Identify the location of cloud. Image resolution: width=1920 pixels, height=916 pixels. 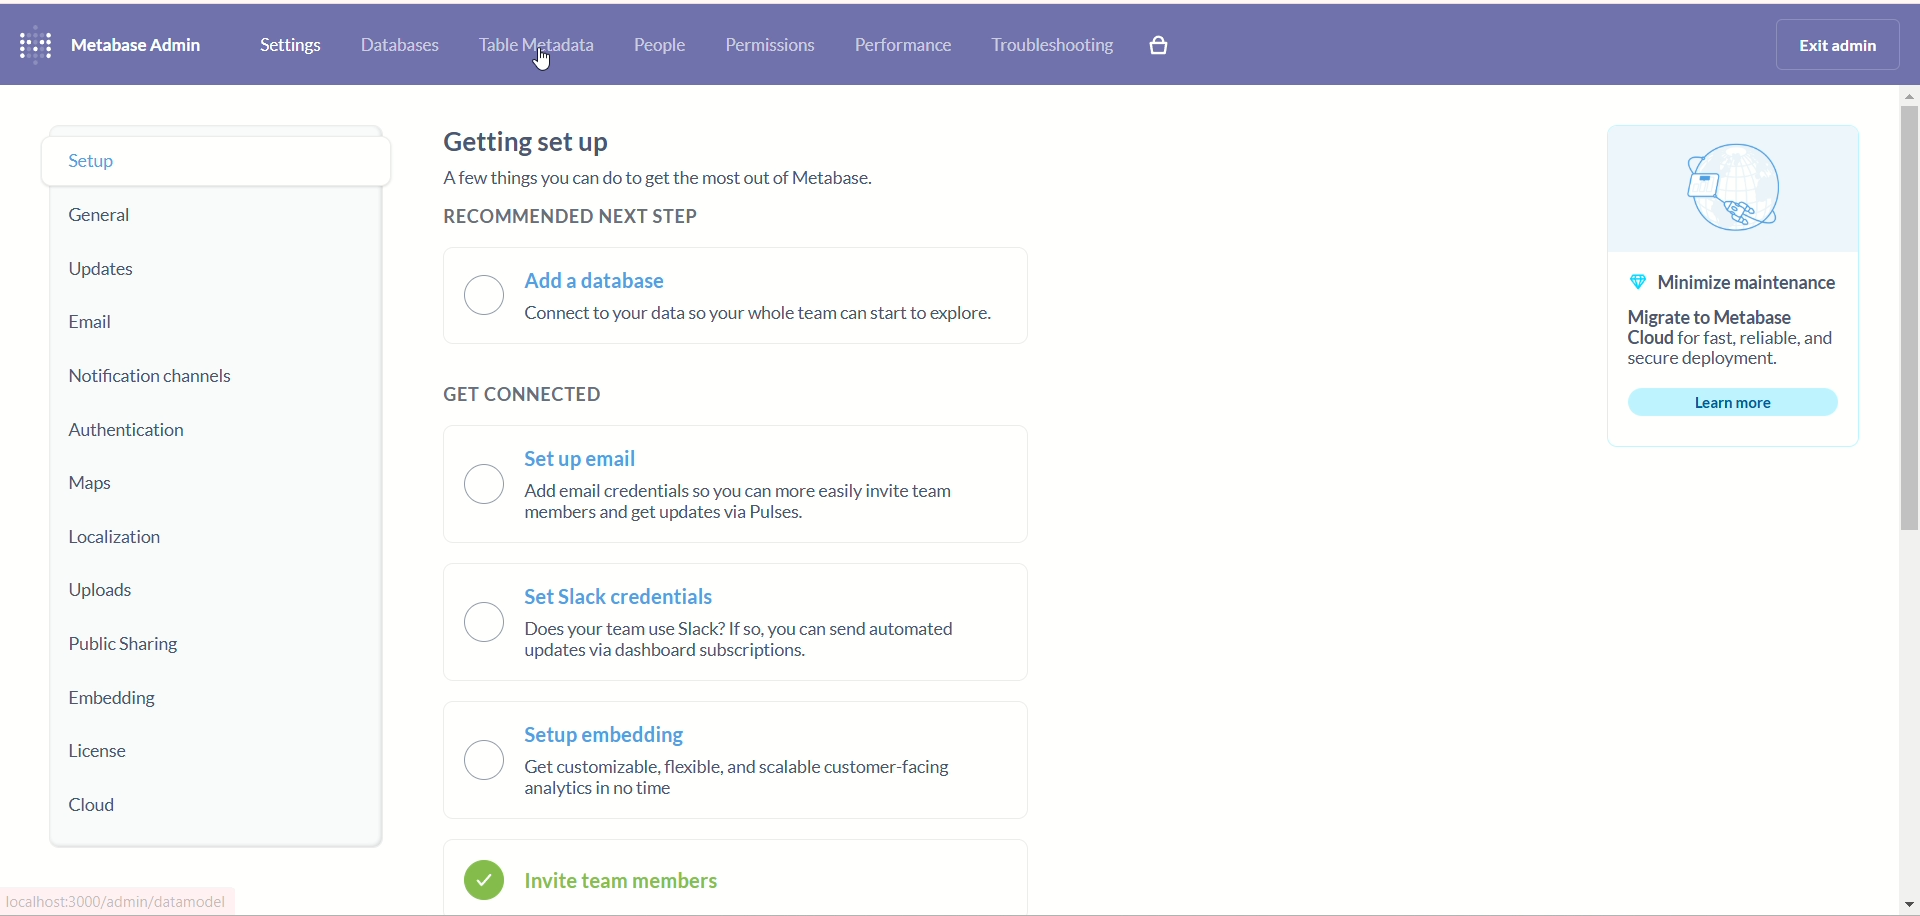
(99, 804).